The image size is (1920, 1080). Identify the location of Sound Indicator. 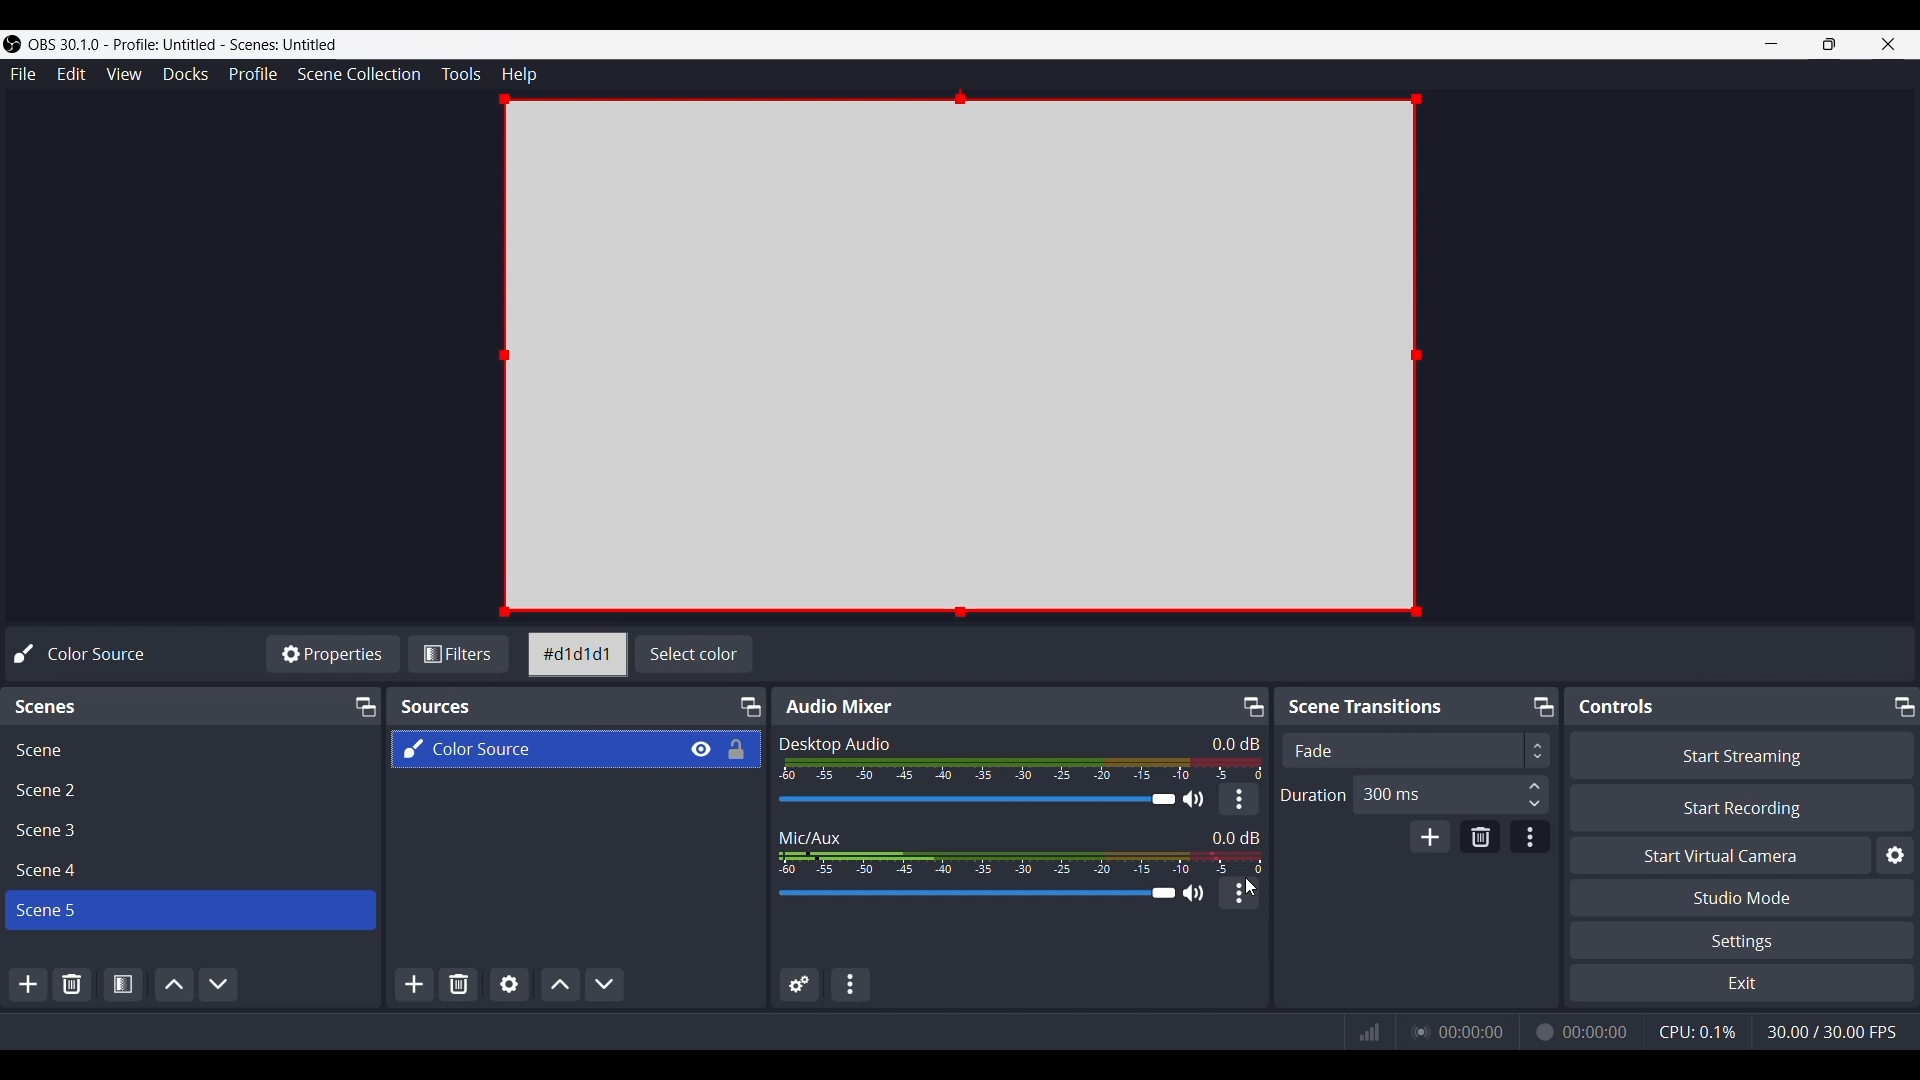
(1017, 769).